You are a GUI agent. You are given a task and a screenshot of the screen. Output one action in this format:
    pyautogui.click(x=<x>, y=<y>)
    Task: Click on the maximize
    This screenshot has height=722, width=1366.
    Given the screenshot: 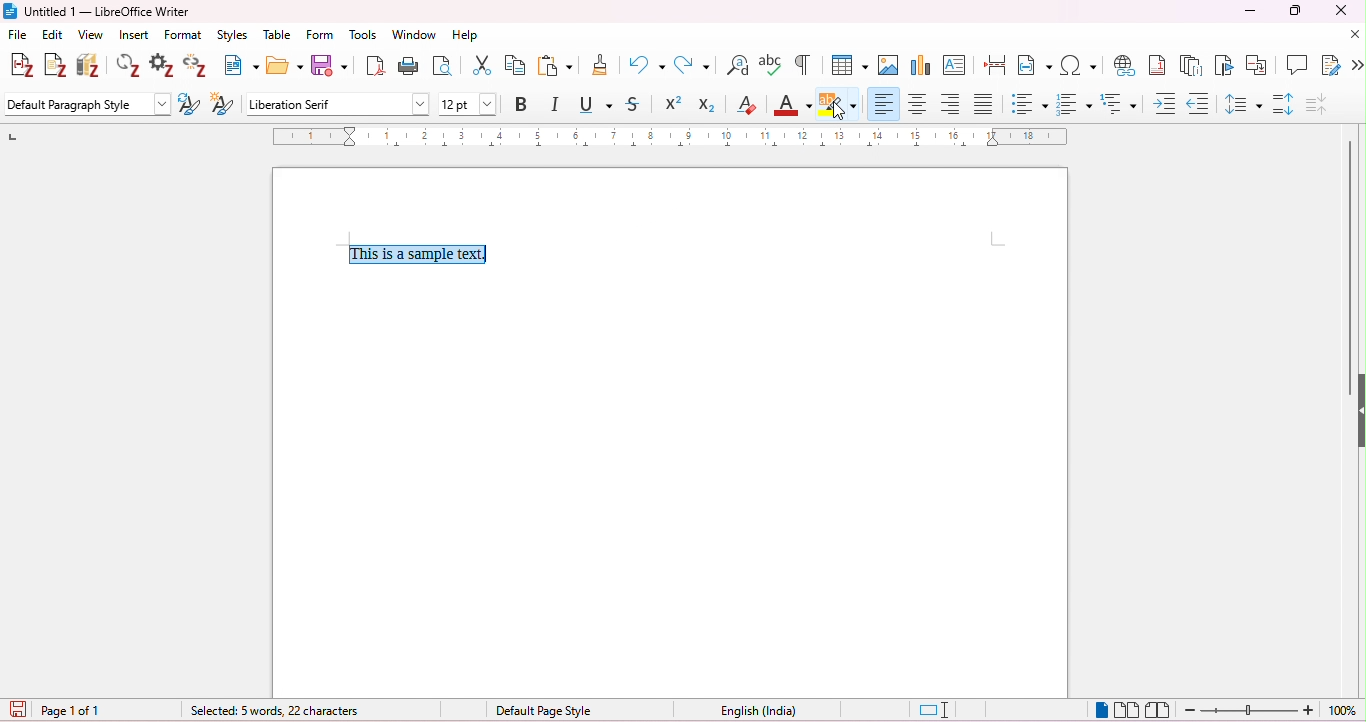 What is the action you would take?
    pyautogui.click(x=1295, y=11)
    